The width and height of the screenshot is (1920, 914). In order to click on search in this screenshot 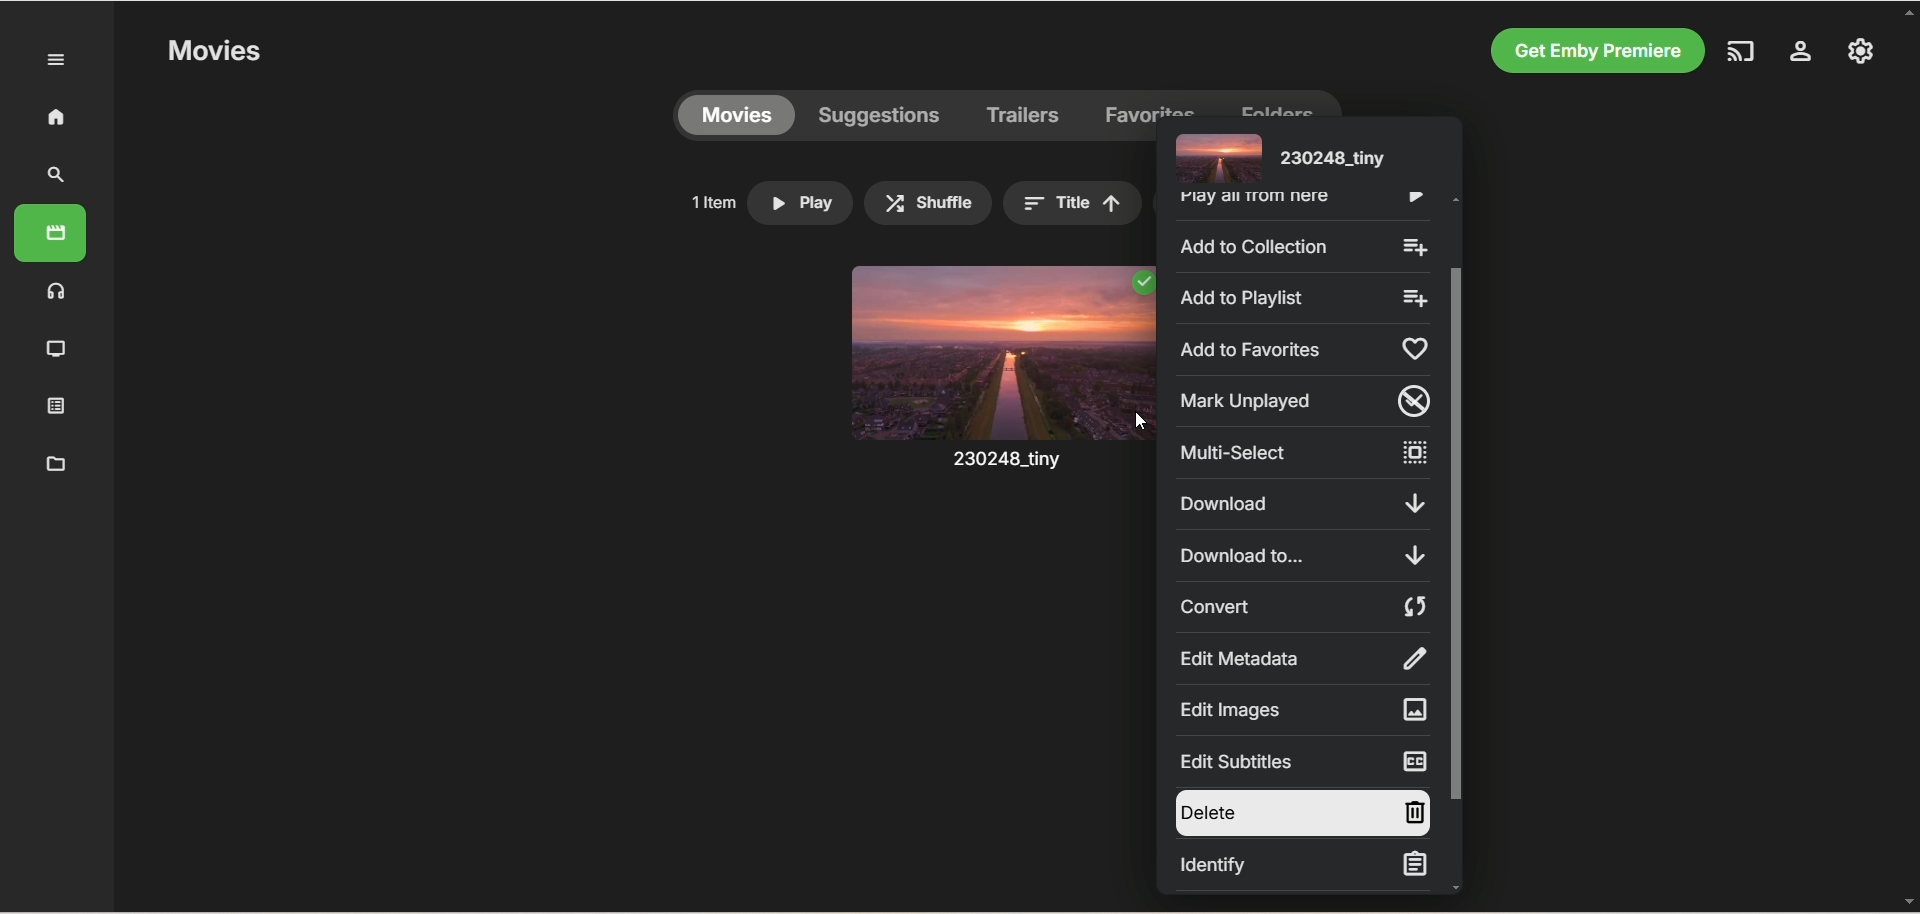, I will do `click(57, 175)`.